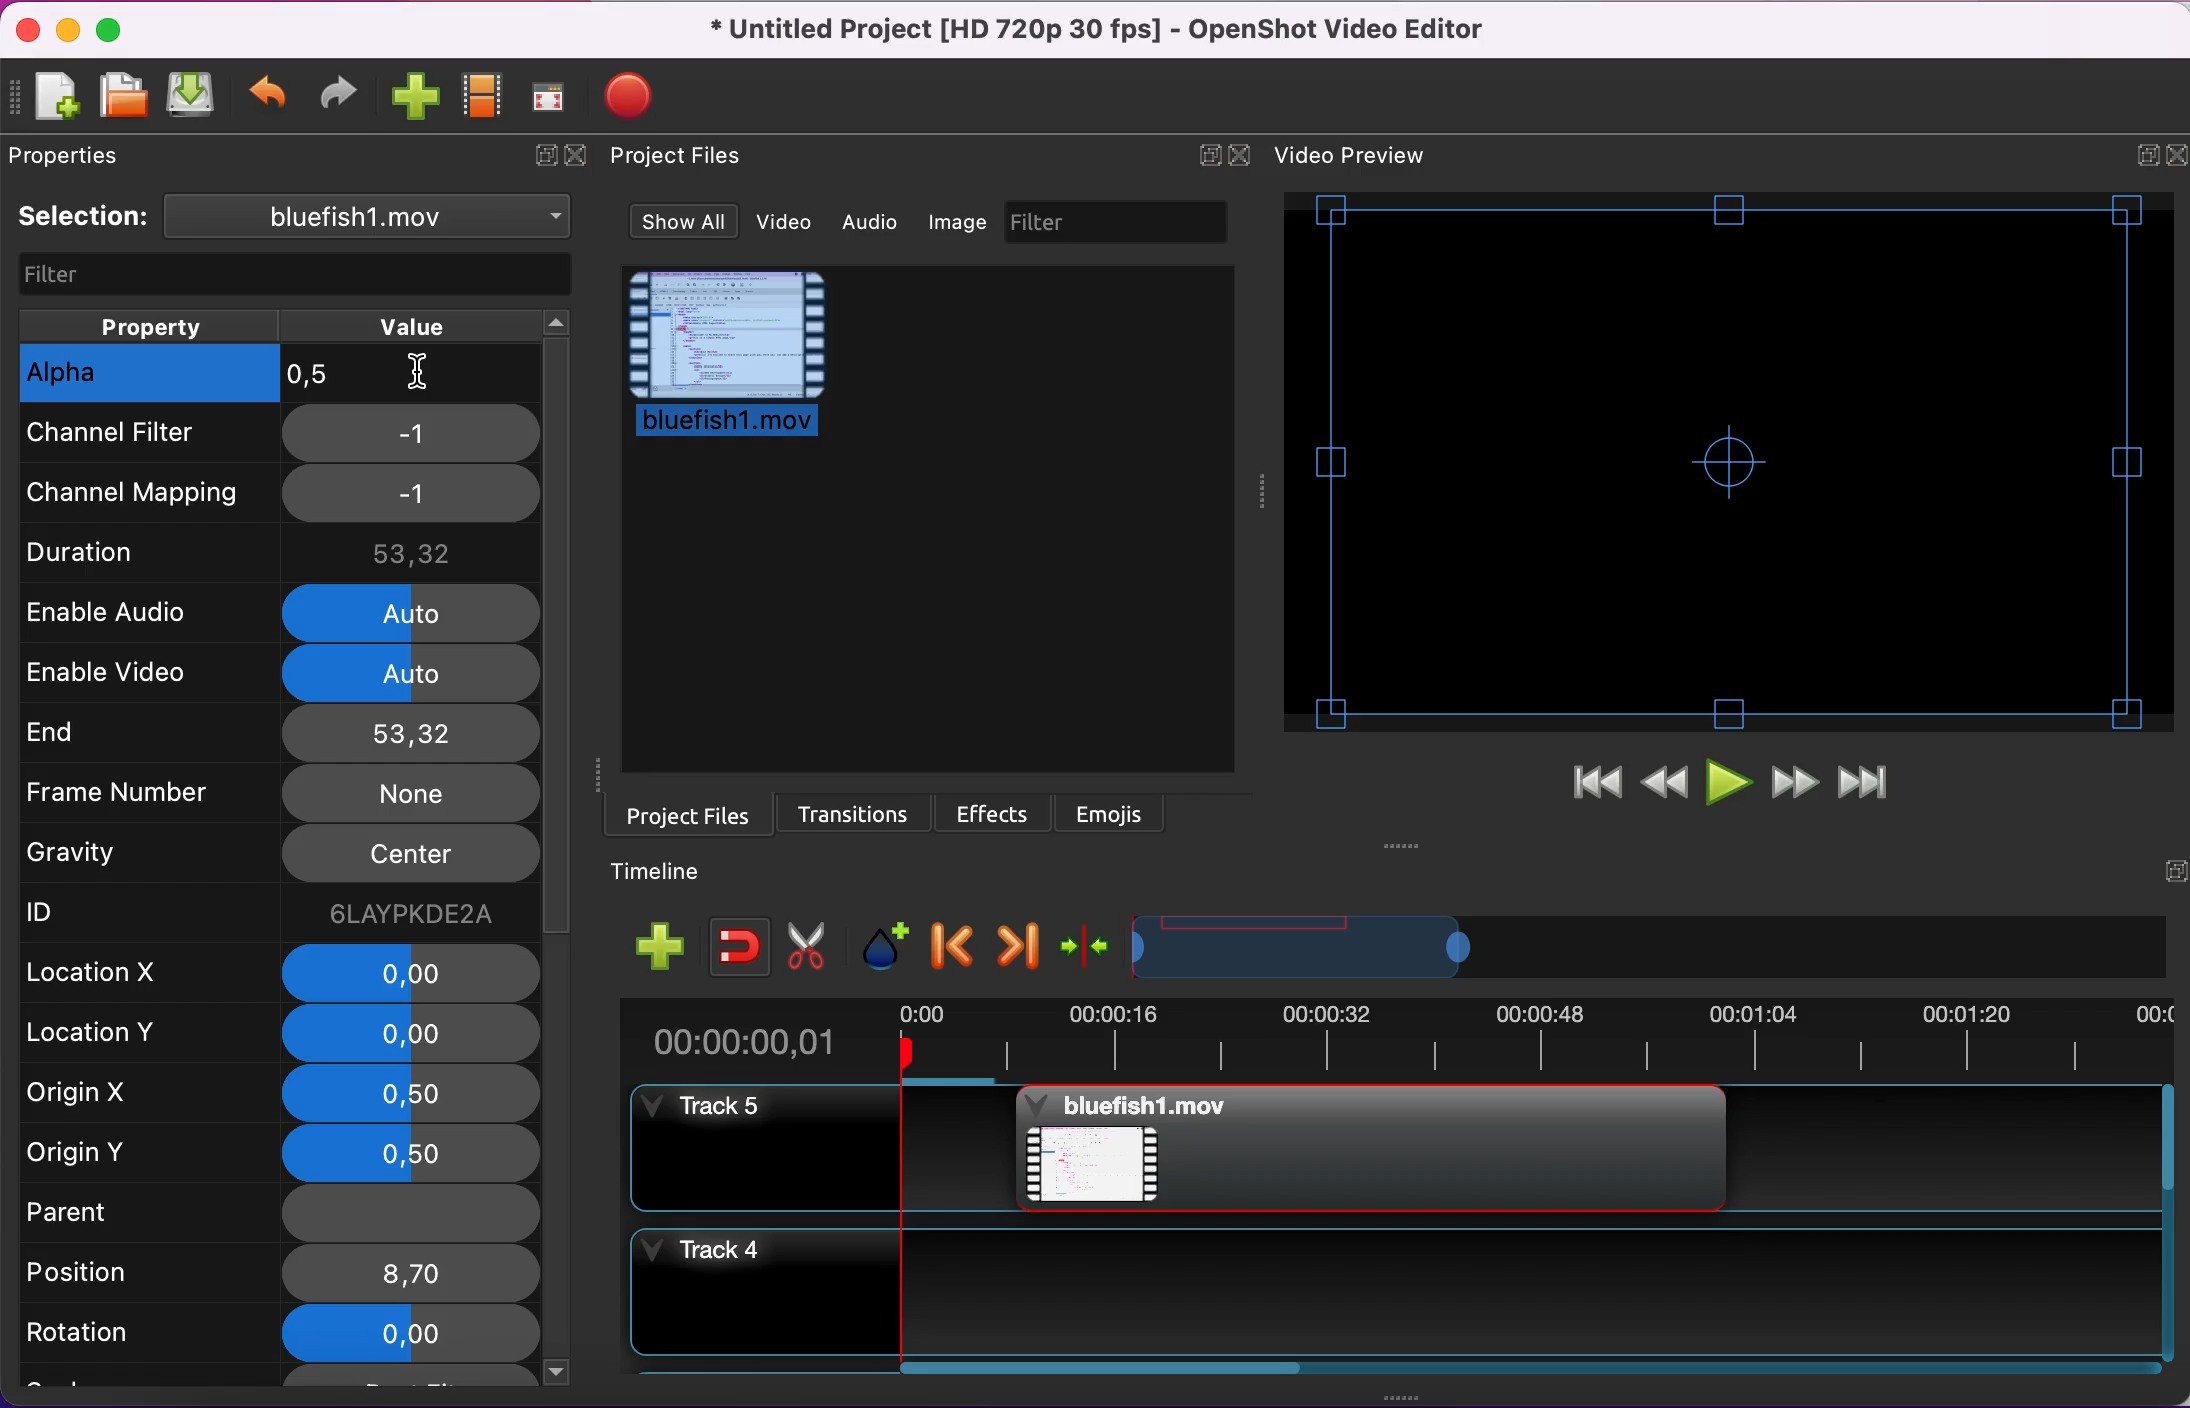 This screenshot has width=2190, height=1408. What do you see at coordinates (412, 553) in the screenshot?
I see `53,32` at bounding box center [412, 553].